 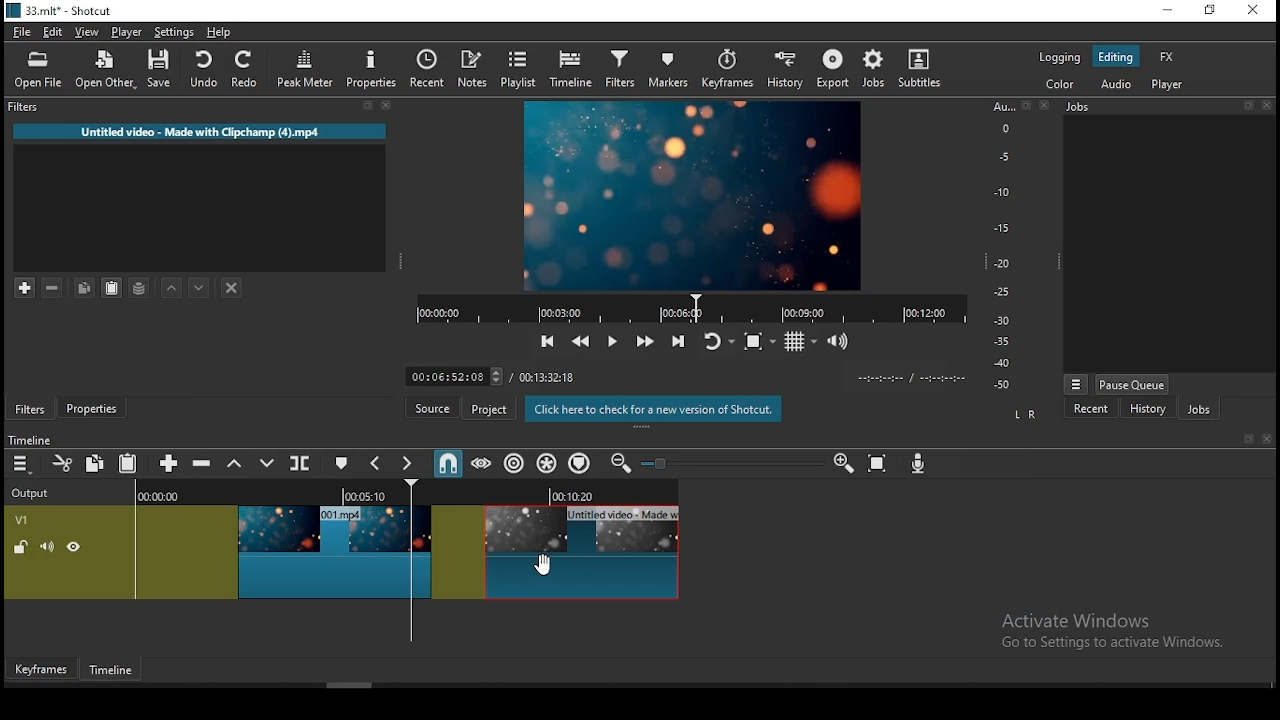 I want to click on fx, so click(x=1166, y=56).